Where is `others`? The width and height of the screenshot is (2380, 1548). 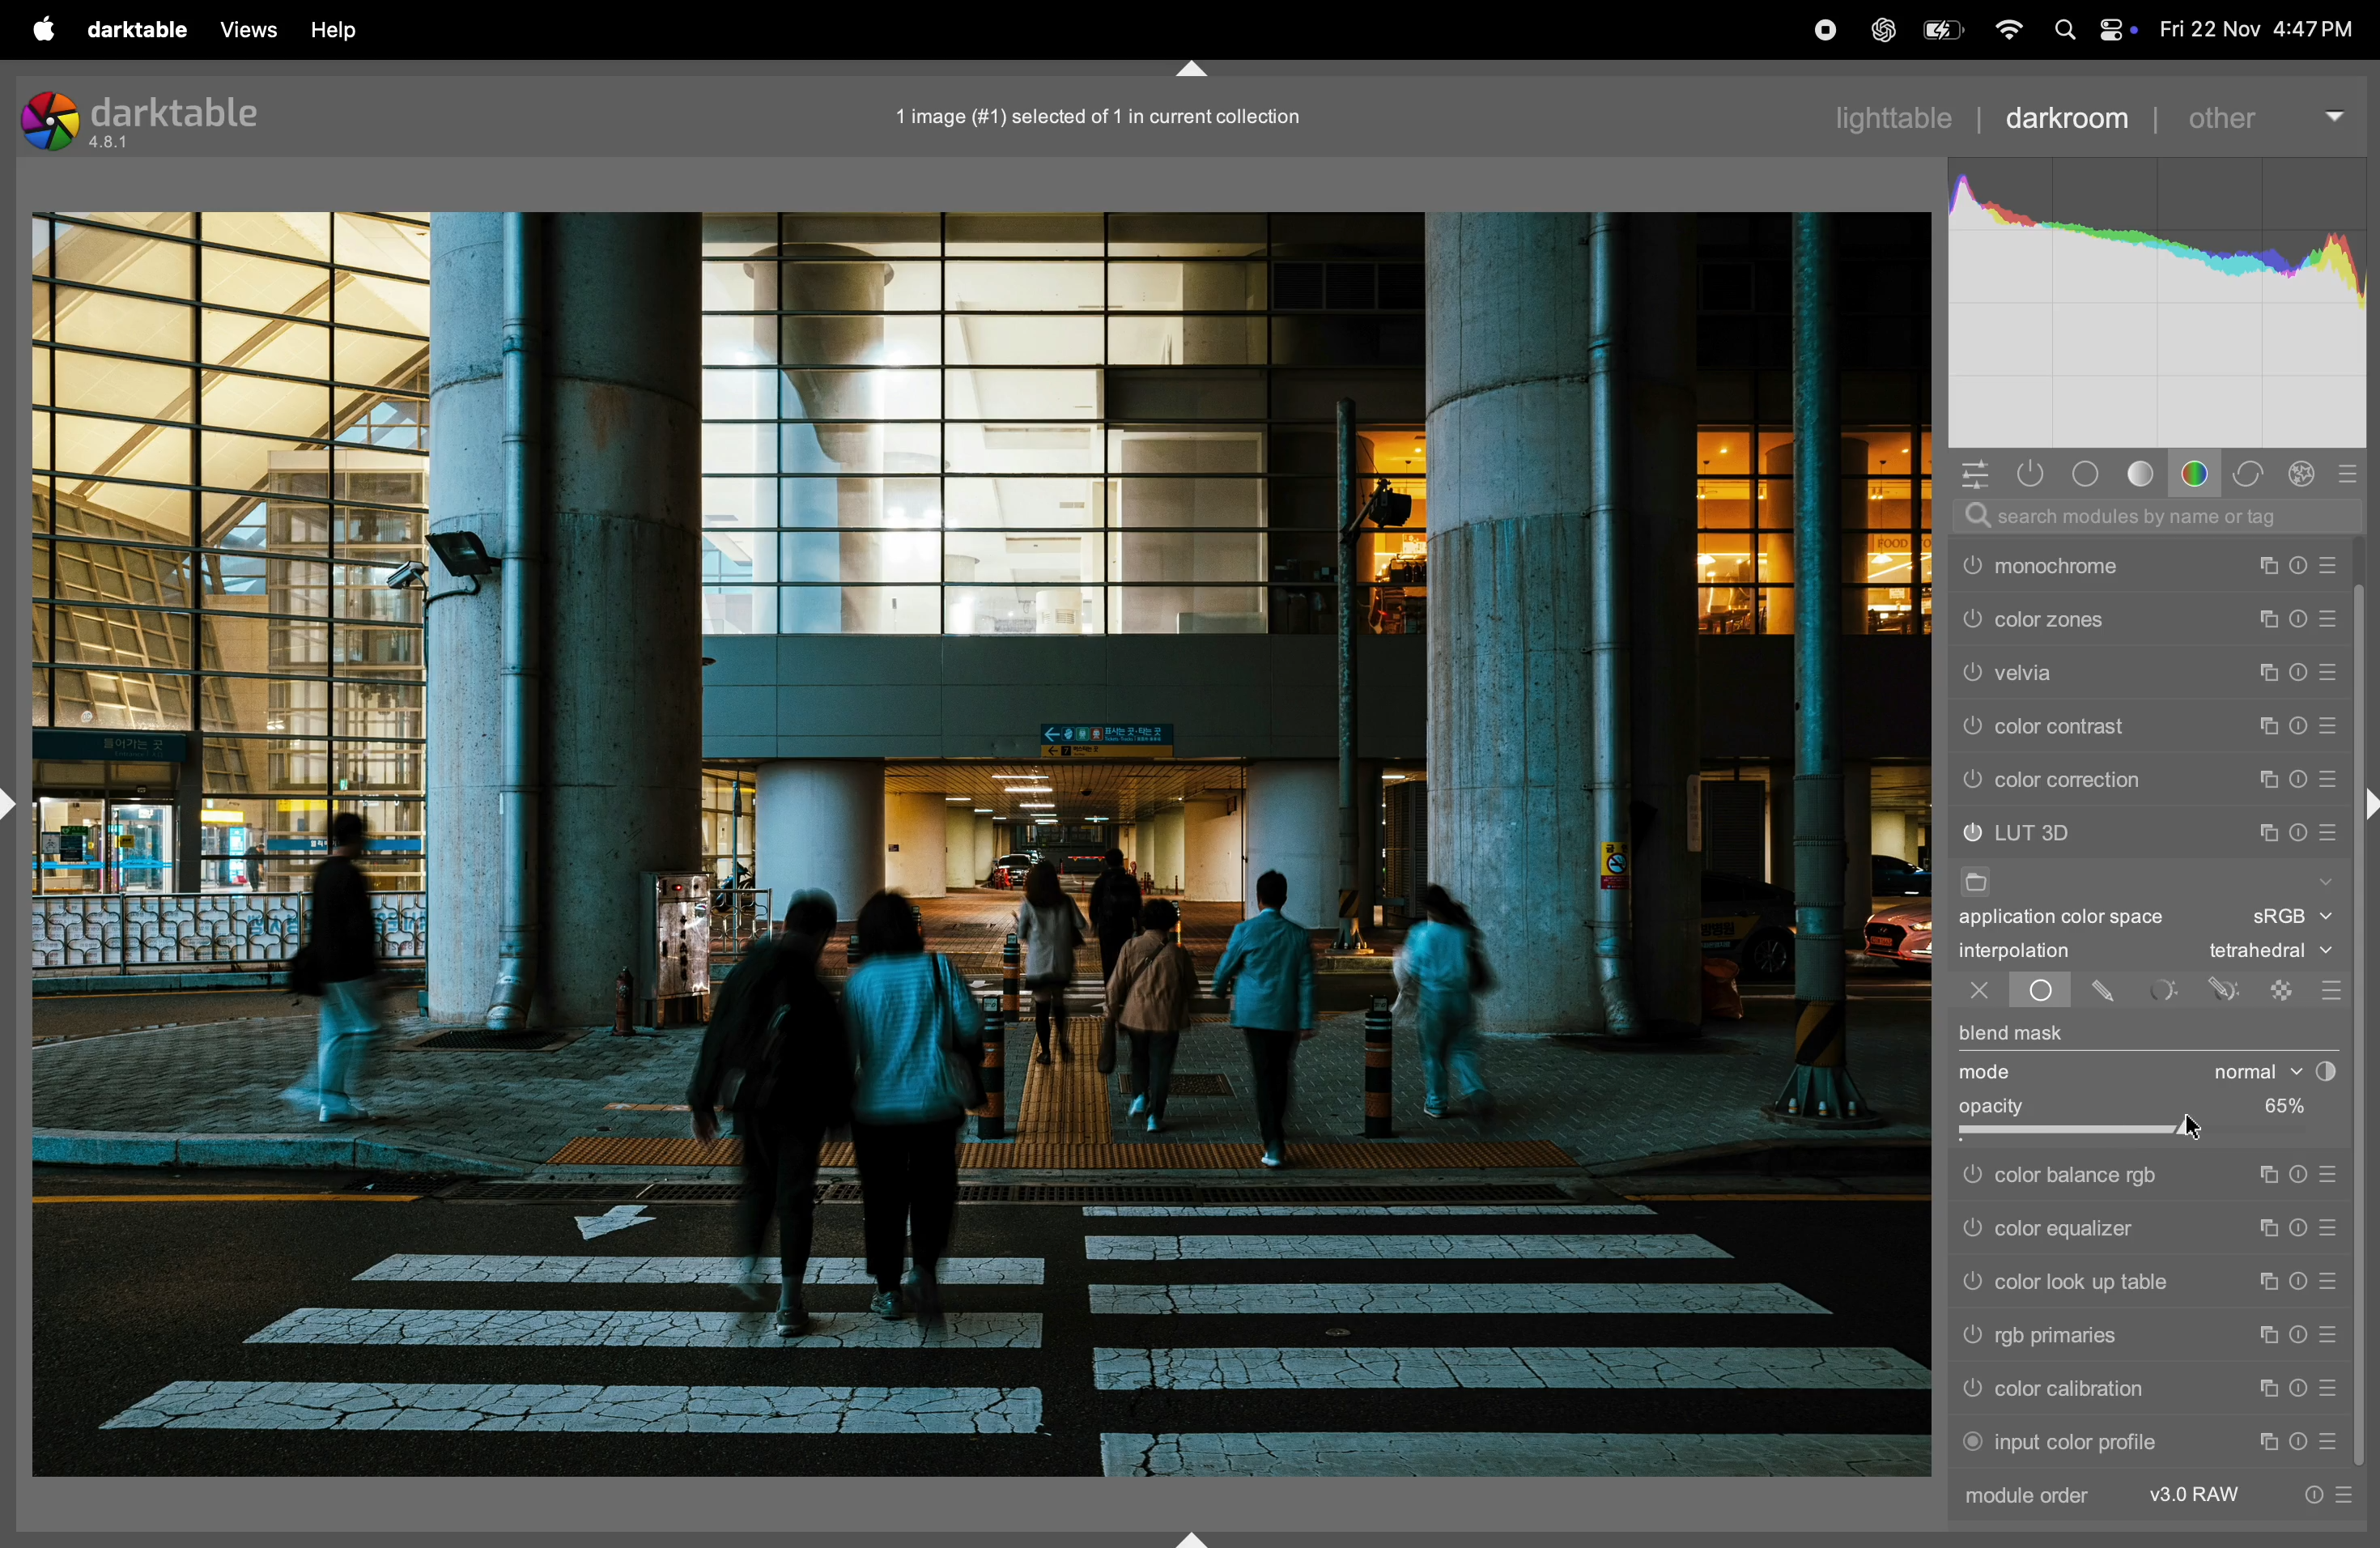 others is located at coordinates (2269, 114).